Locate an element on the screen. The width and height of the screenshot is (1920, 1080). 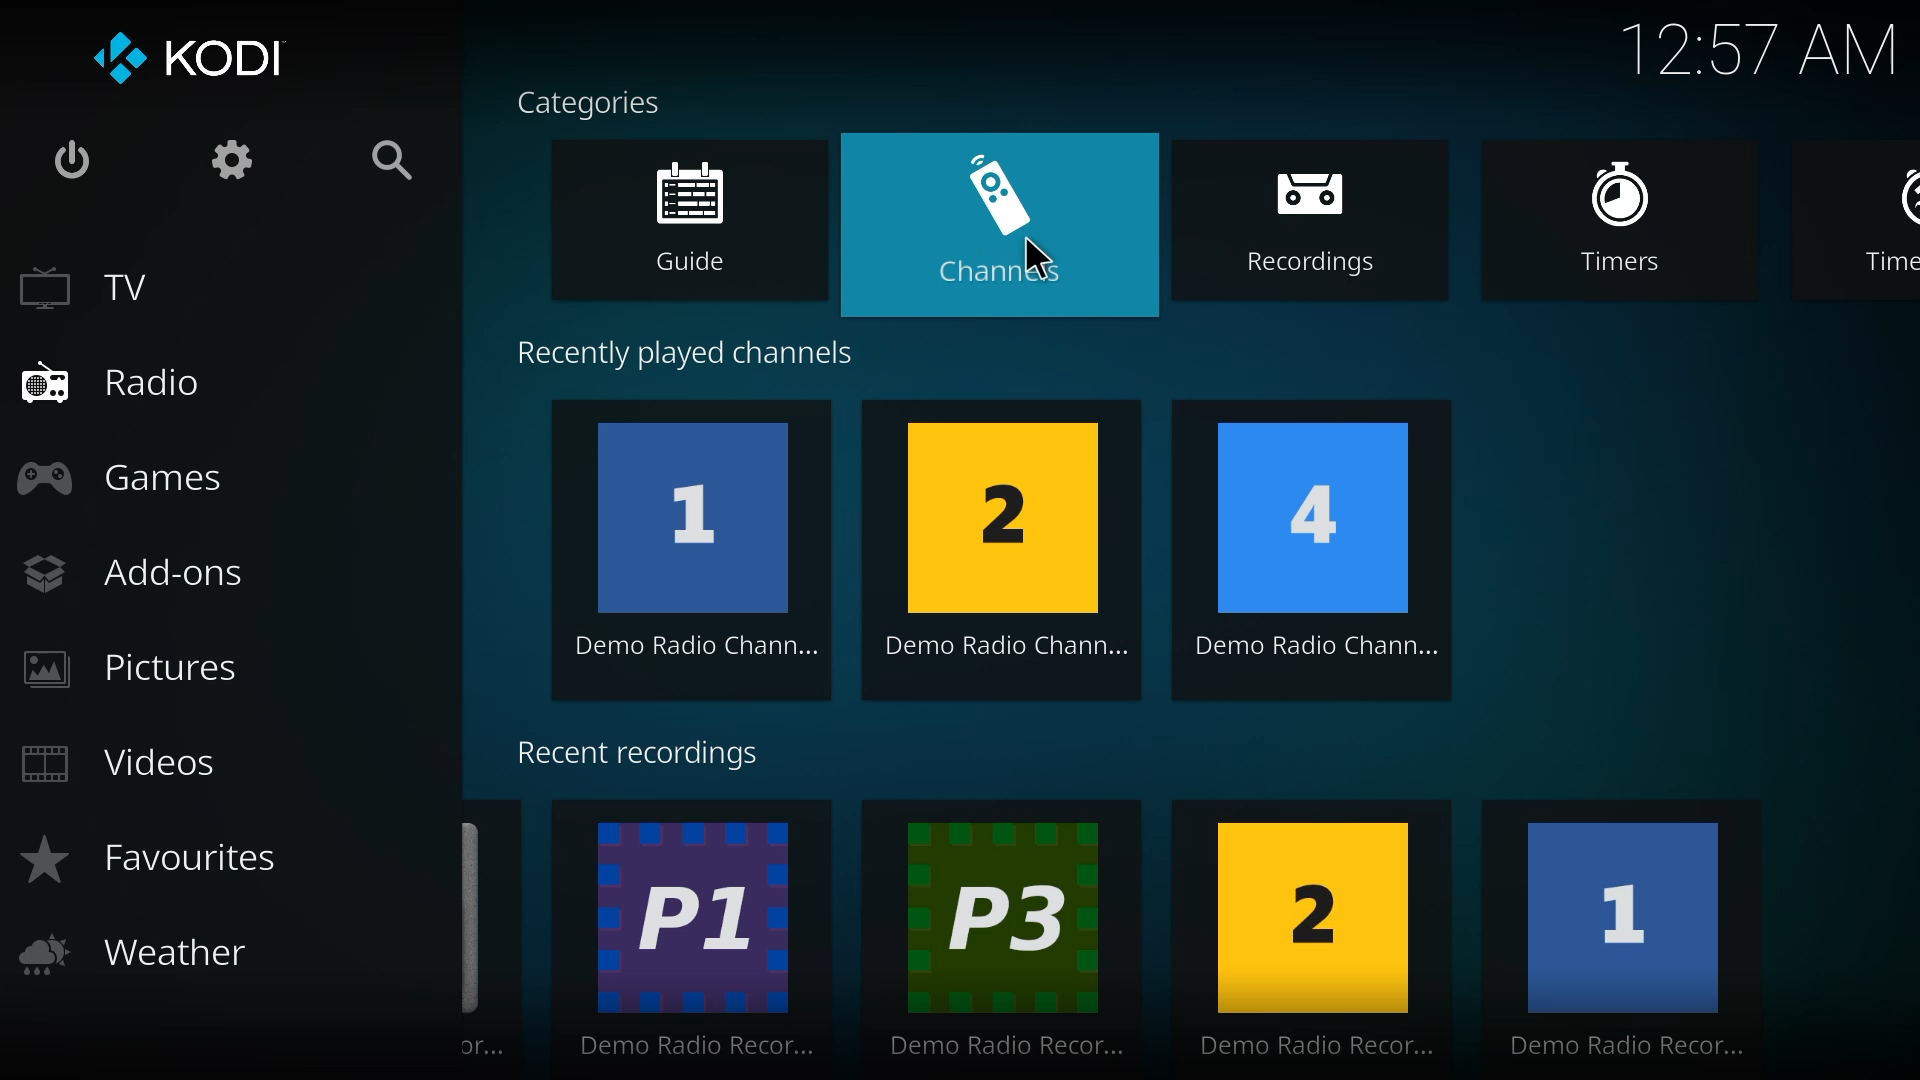
guide is located at coordinates (708, 221).